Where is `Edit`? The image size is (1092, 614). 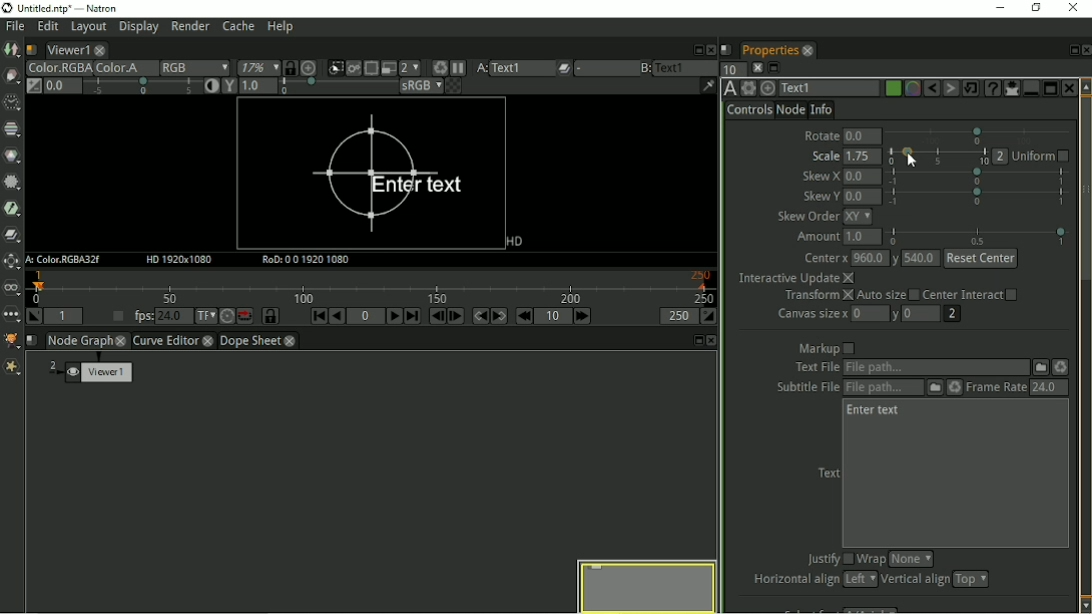 Edit is located at coordinates (48, 27).